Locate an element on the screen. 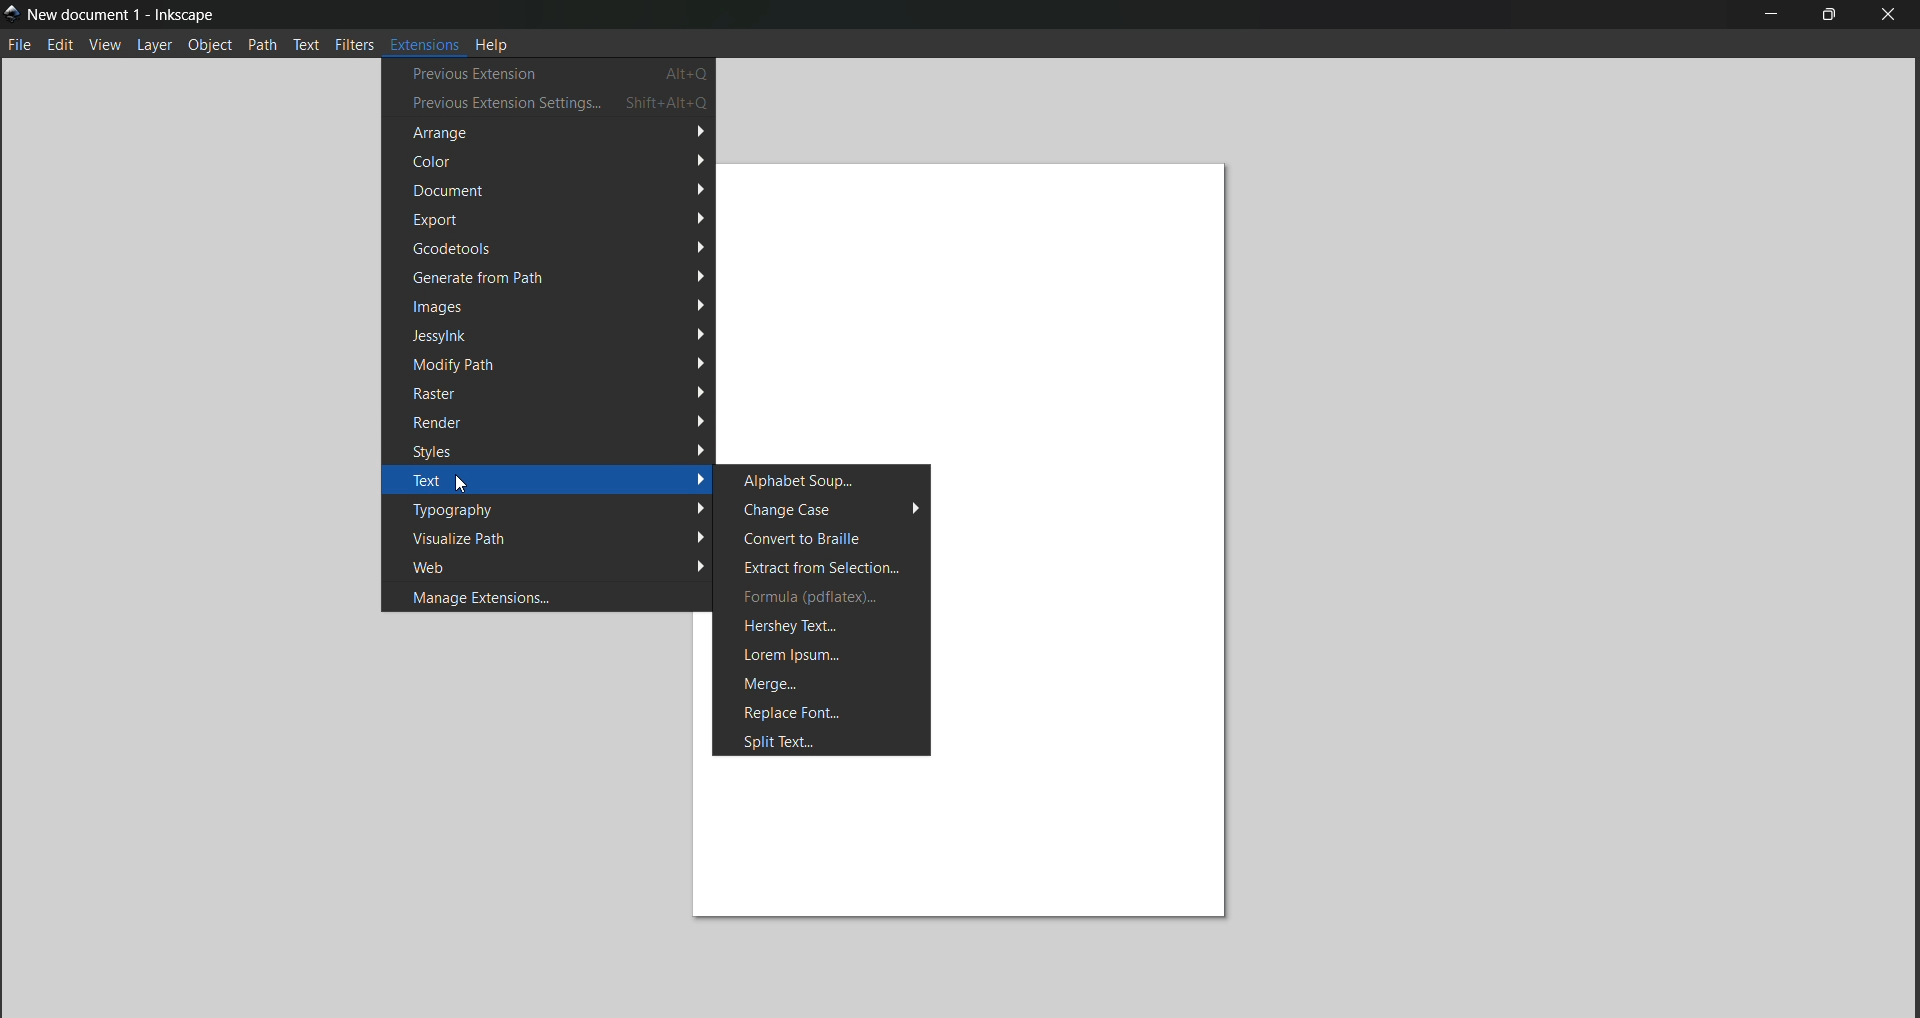  Change Case is located at coordinates (822, 509).